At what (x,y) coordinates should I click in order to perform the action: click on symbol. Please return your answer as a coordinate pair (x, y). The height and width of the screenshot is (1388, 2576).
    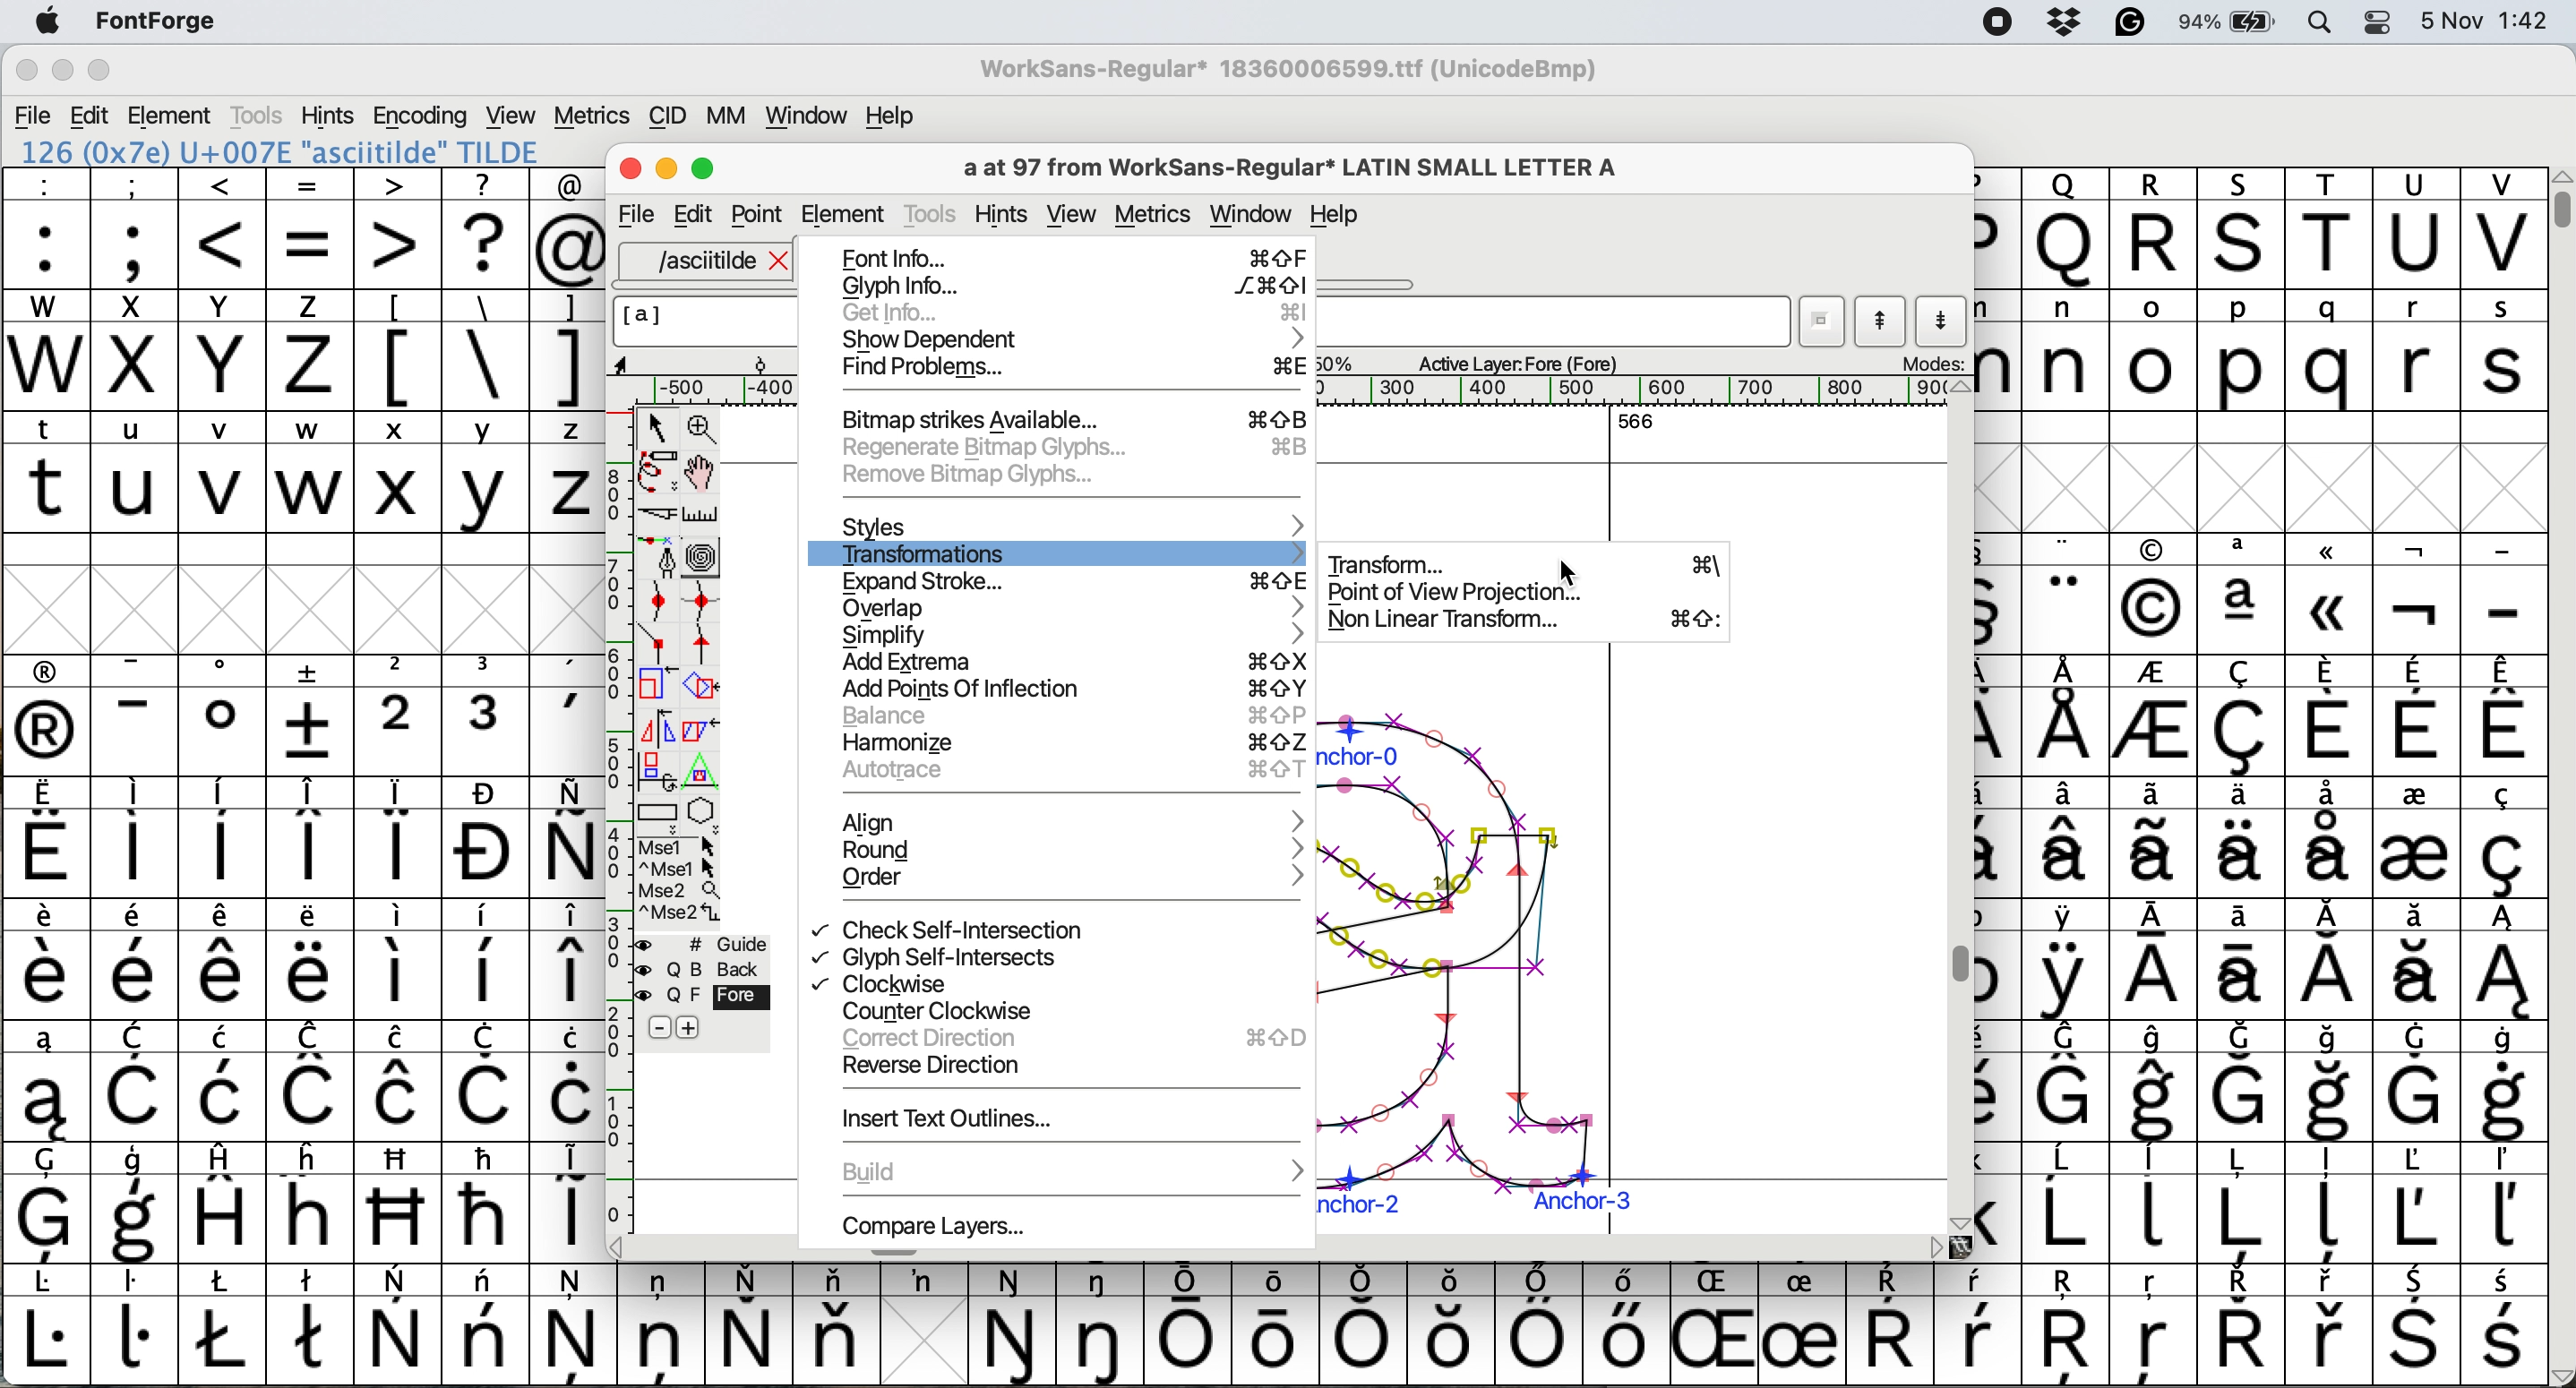
    Looking at the image, I should click on (136, 960).